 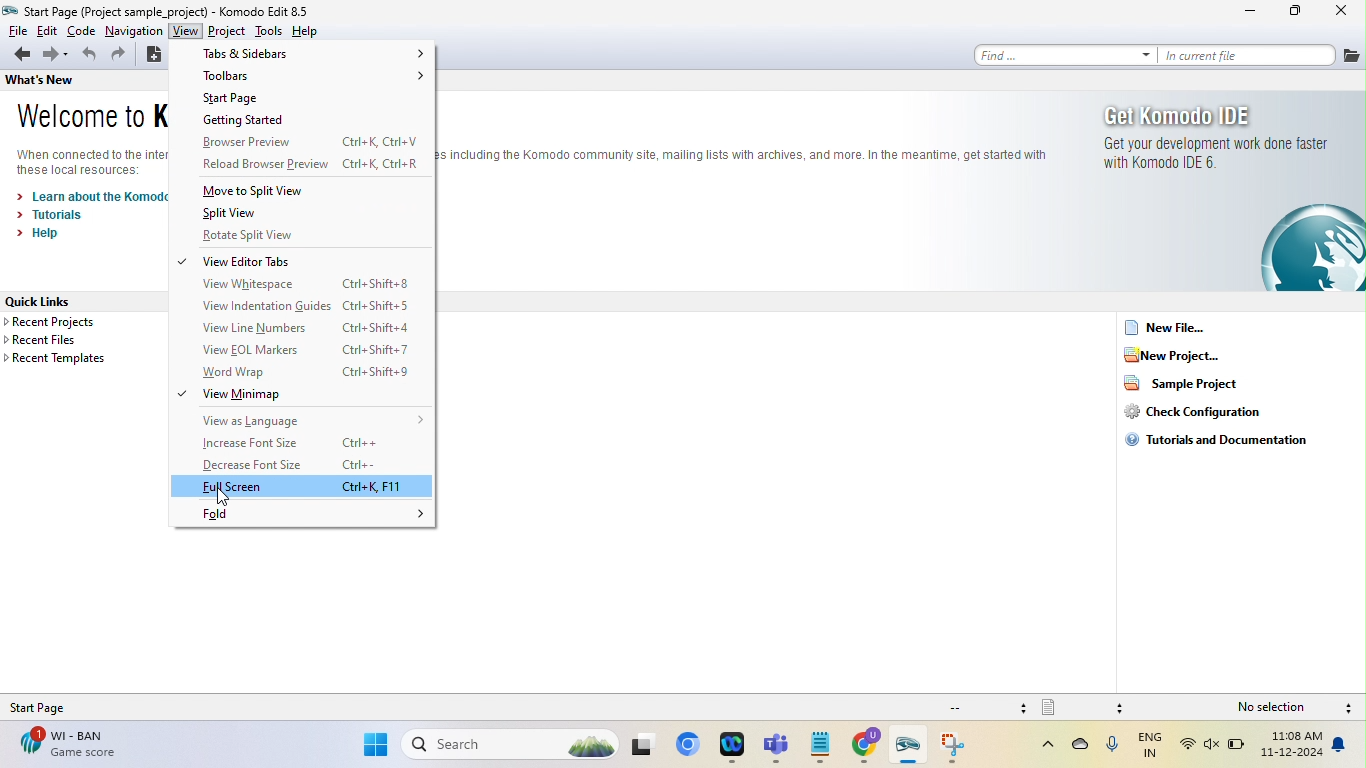 I want to click on speakers, so click(x=1213, y=746).